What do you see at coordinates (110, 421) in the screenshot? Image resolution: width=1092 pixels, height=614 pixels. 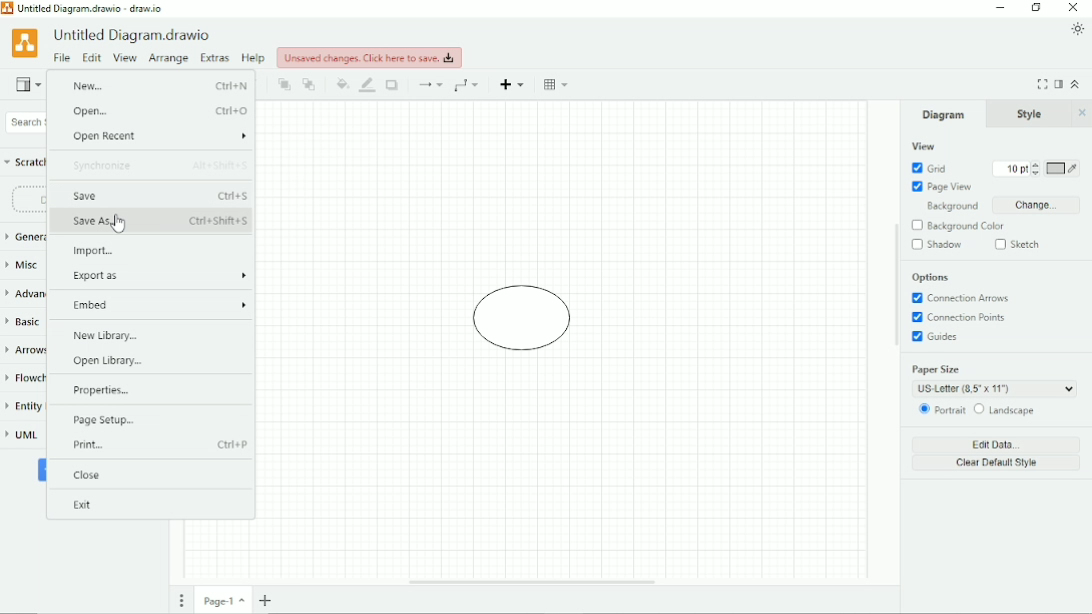 I see `Page Setup` at bounding box center [110, 421].